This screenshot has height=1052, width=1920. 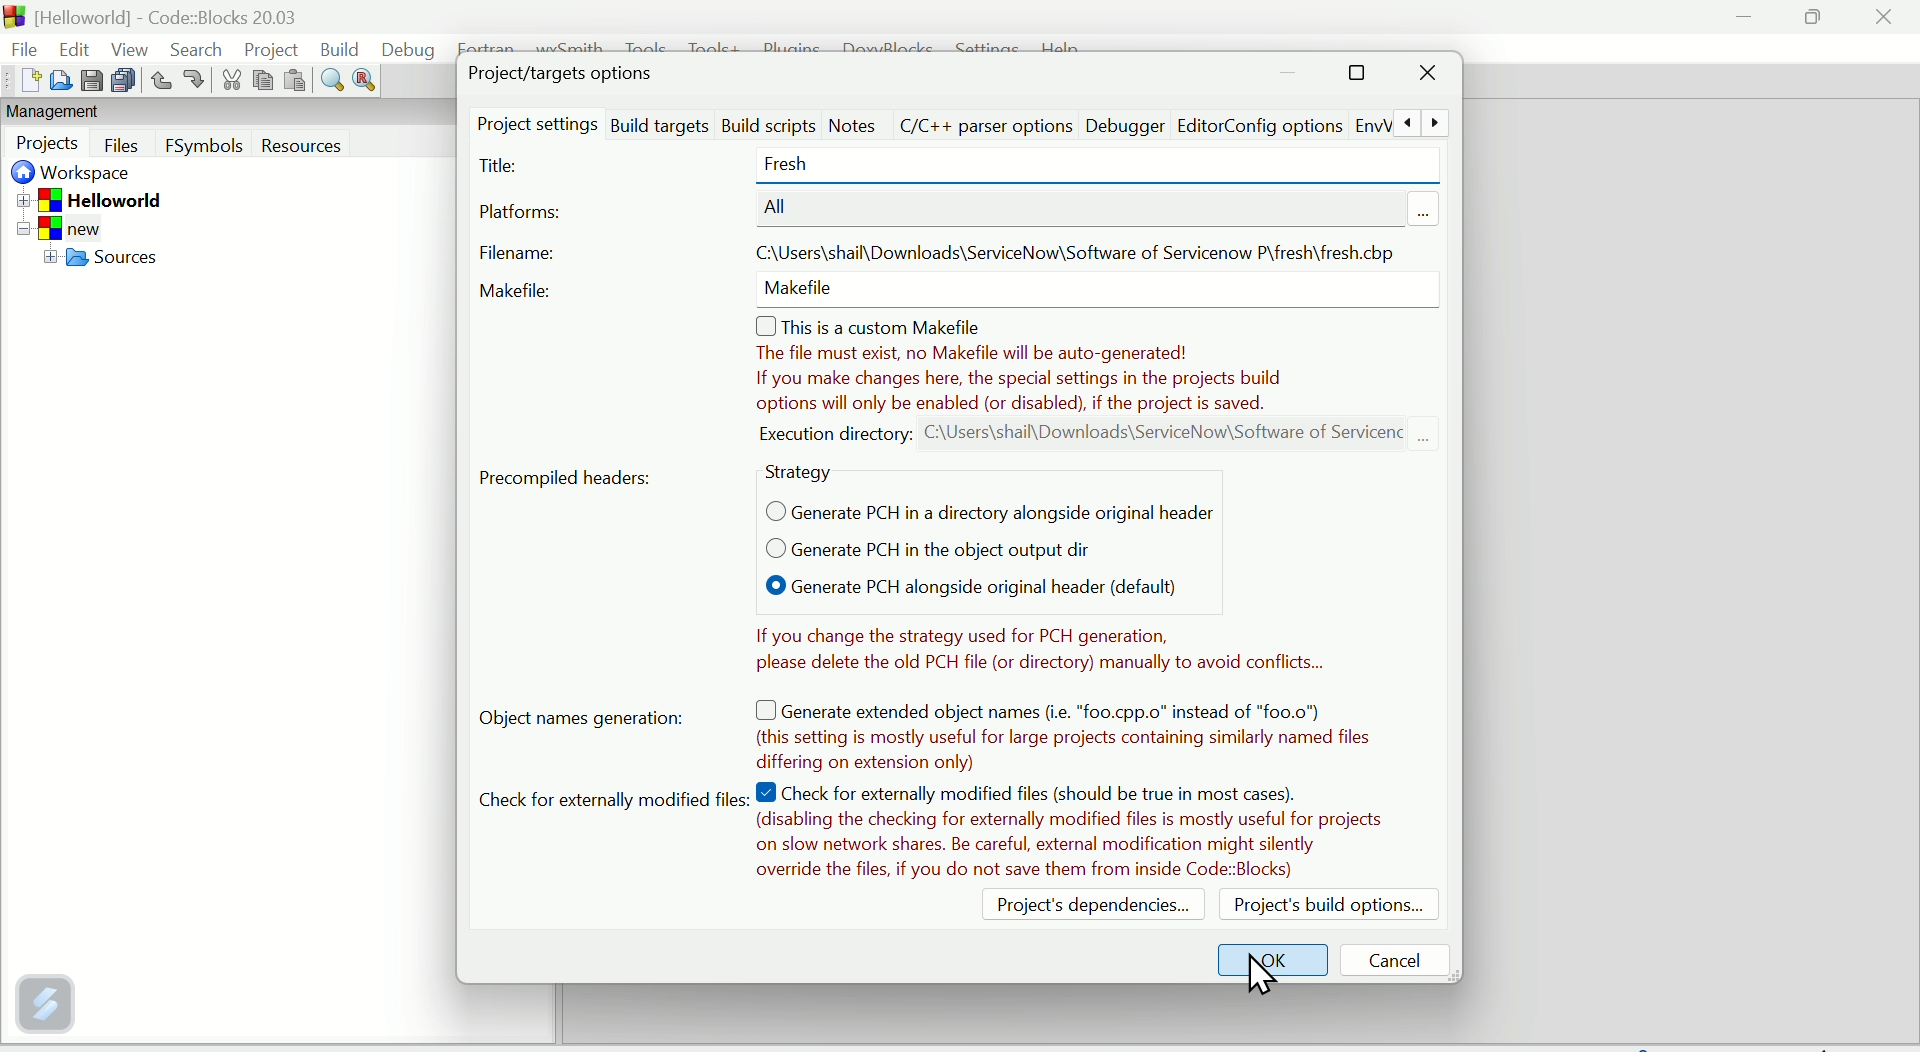 I want to click on Precompiled headers, so click(x=570, y=476).